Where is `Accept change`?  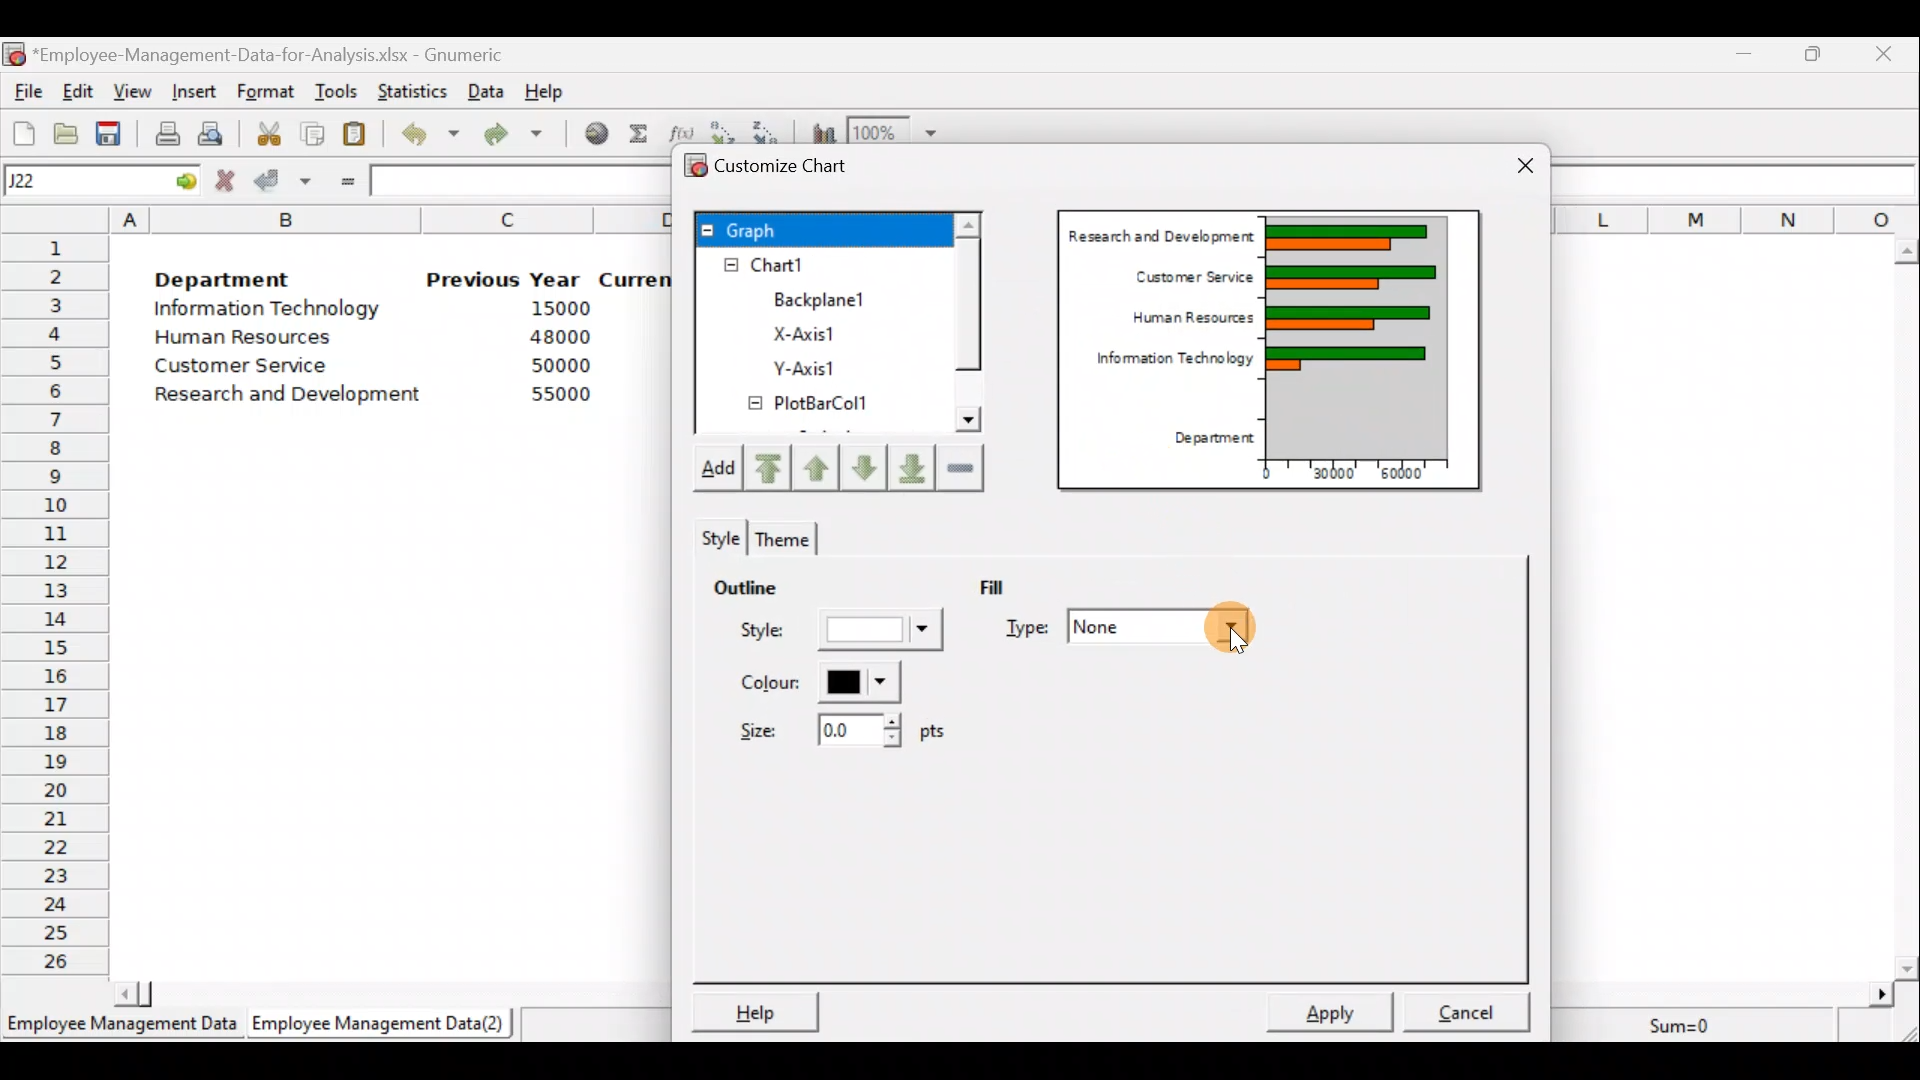
Accept change is located at coordinates (282, 183).